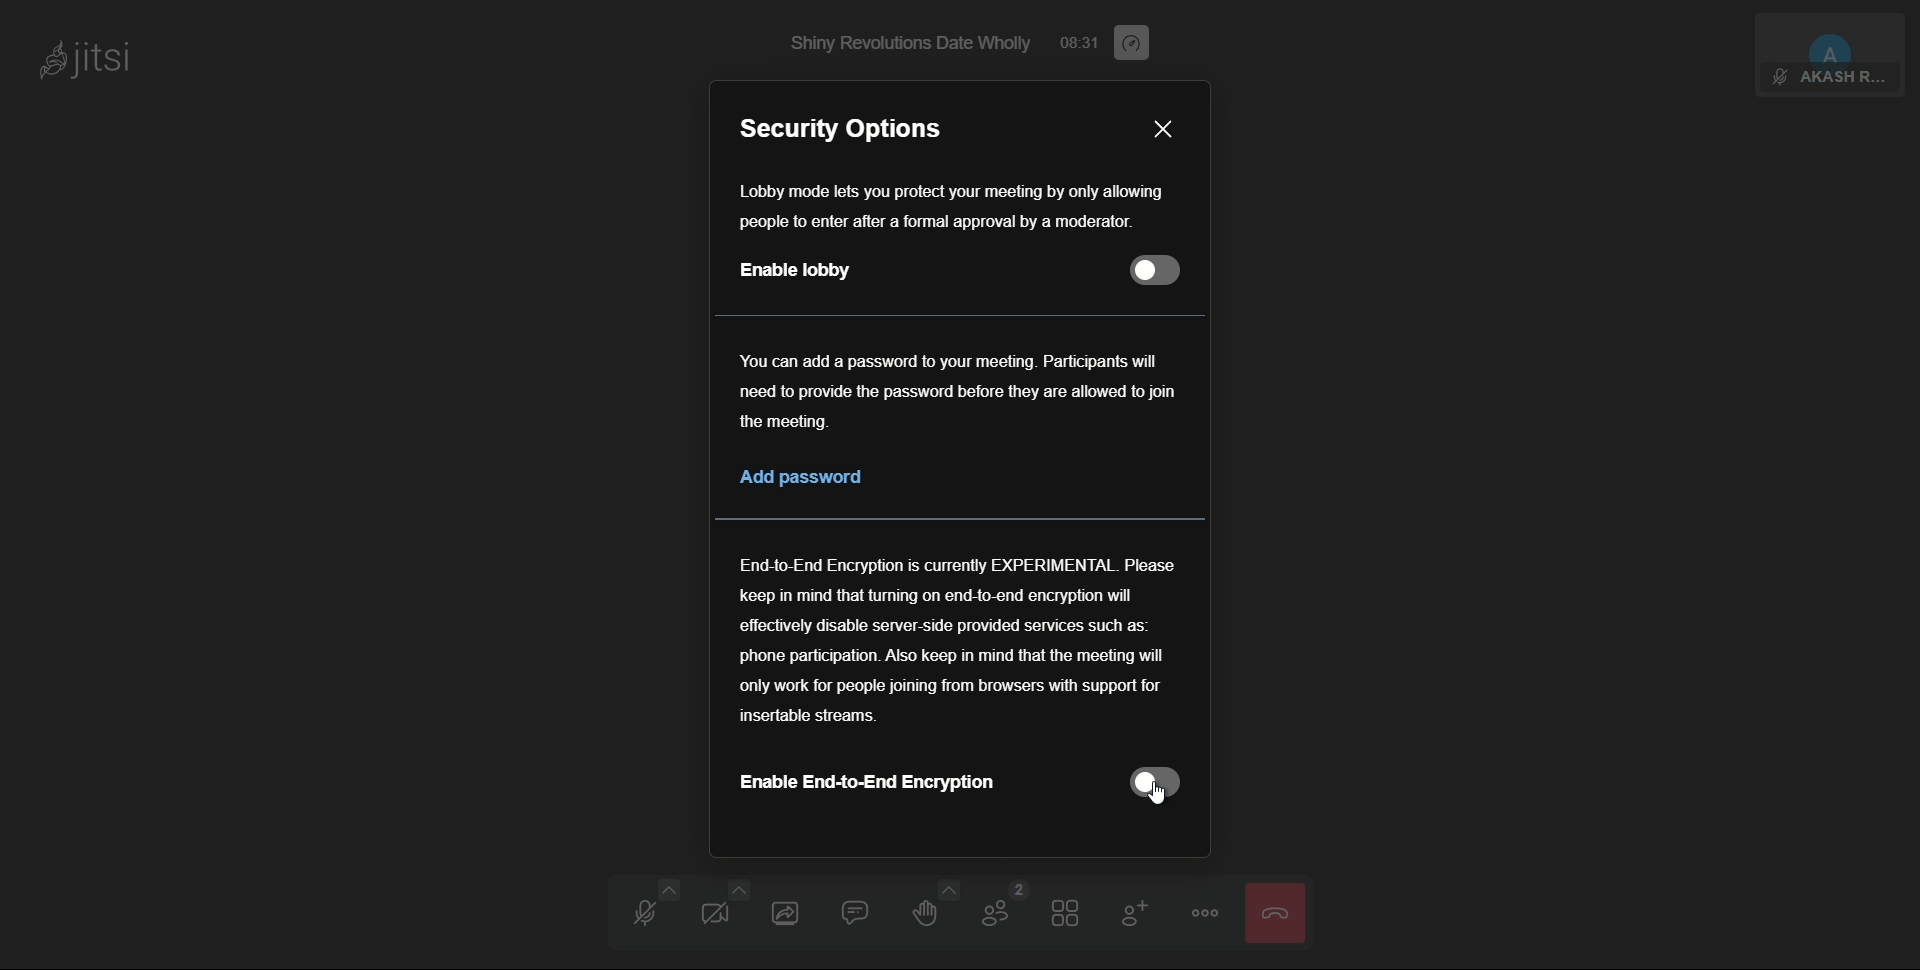 This screenshot has height=970, width=1920. Describe the element at coordinates (1163, 128) in the screenshot. I see `close` at that location.